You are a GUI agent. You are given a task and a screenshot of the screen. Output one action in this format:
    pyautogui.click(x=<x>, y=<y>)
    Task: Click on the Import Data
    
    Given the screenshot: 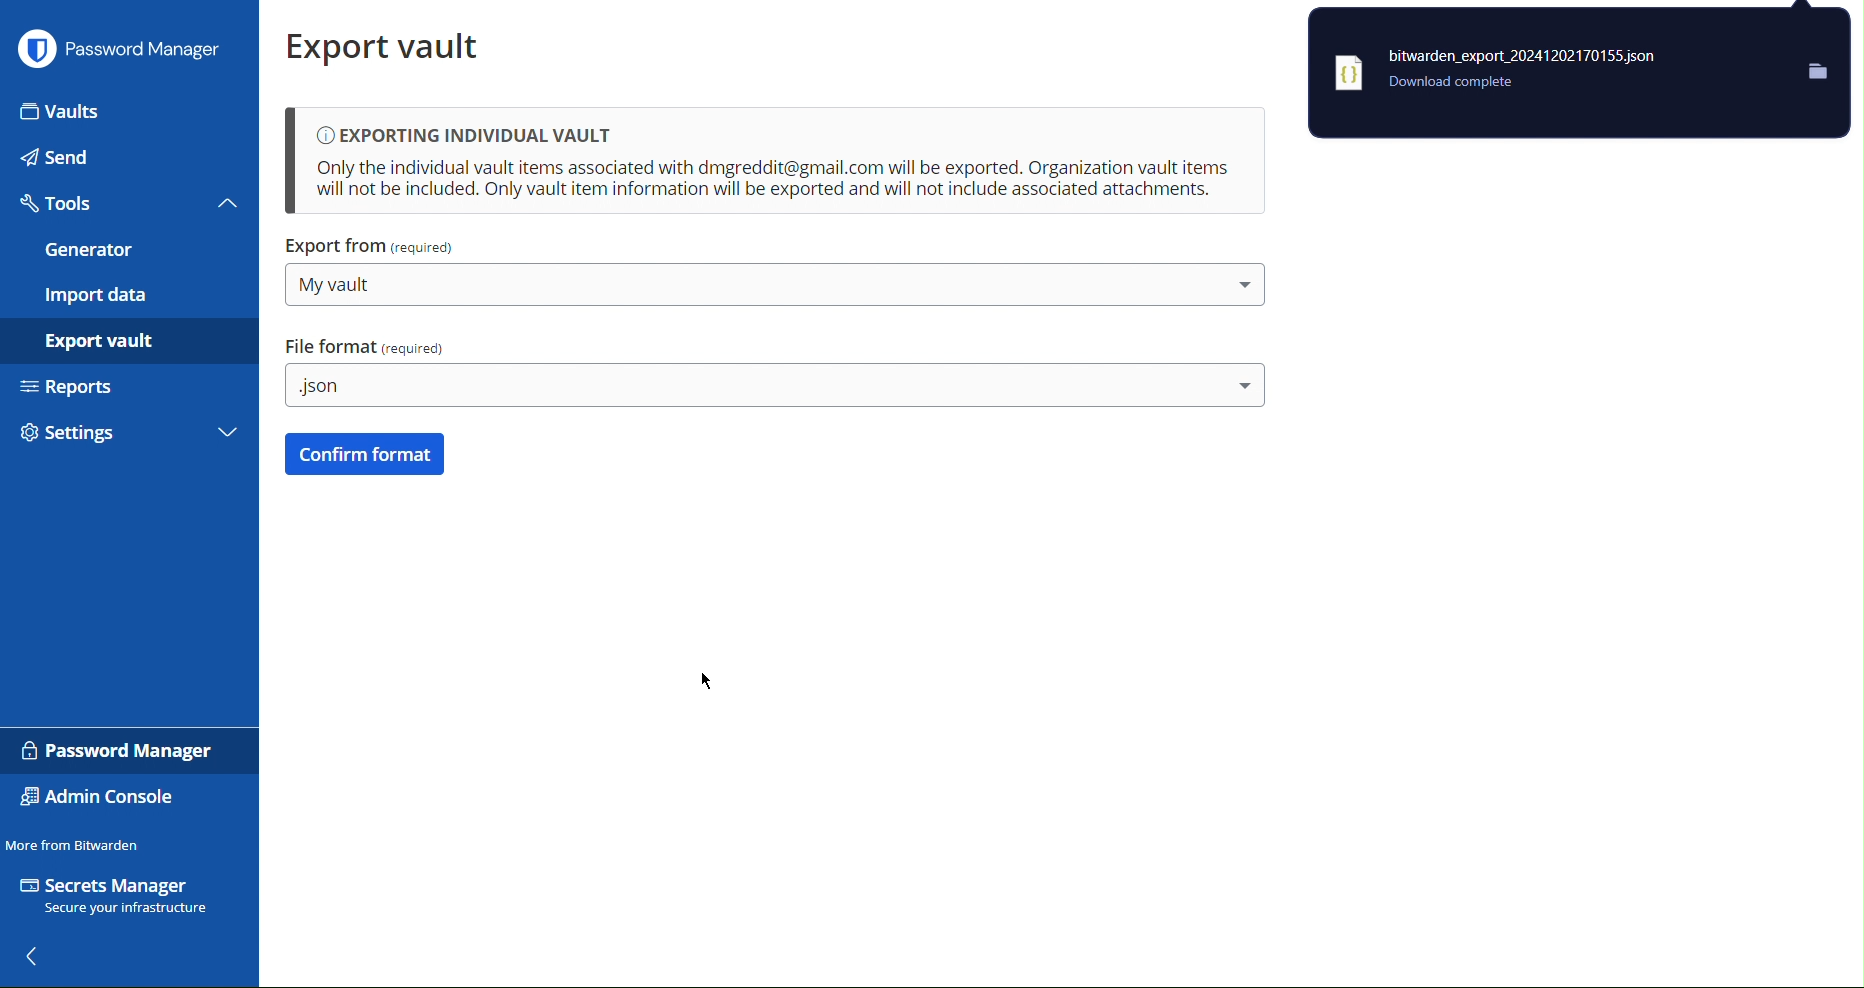 What is the action you would take?
    pyautogui.click(x=98, y=296)
    